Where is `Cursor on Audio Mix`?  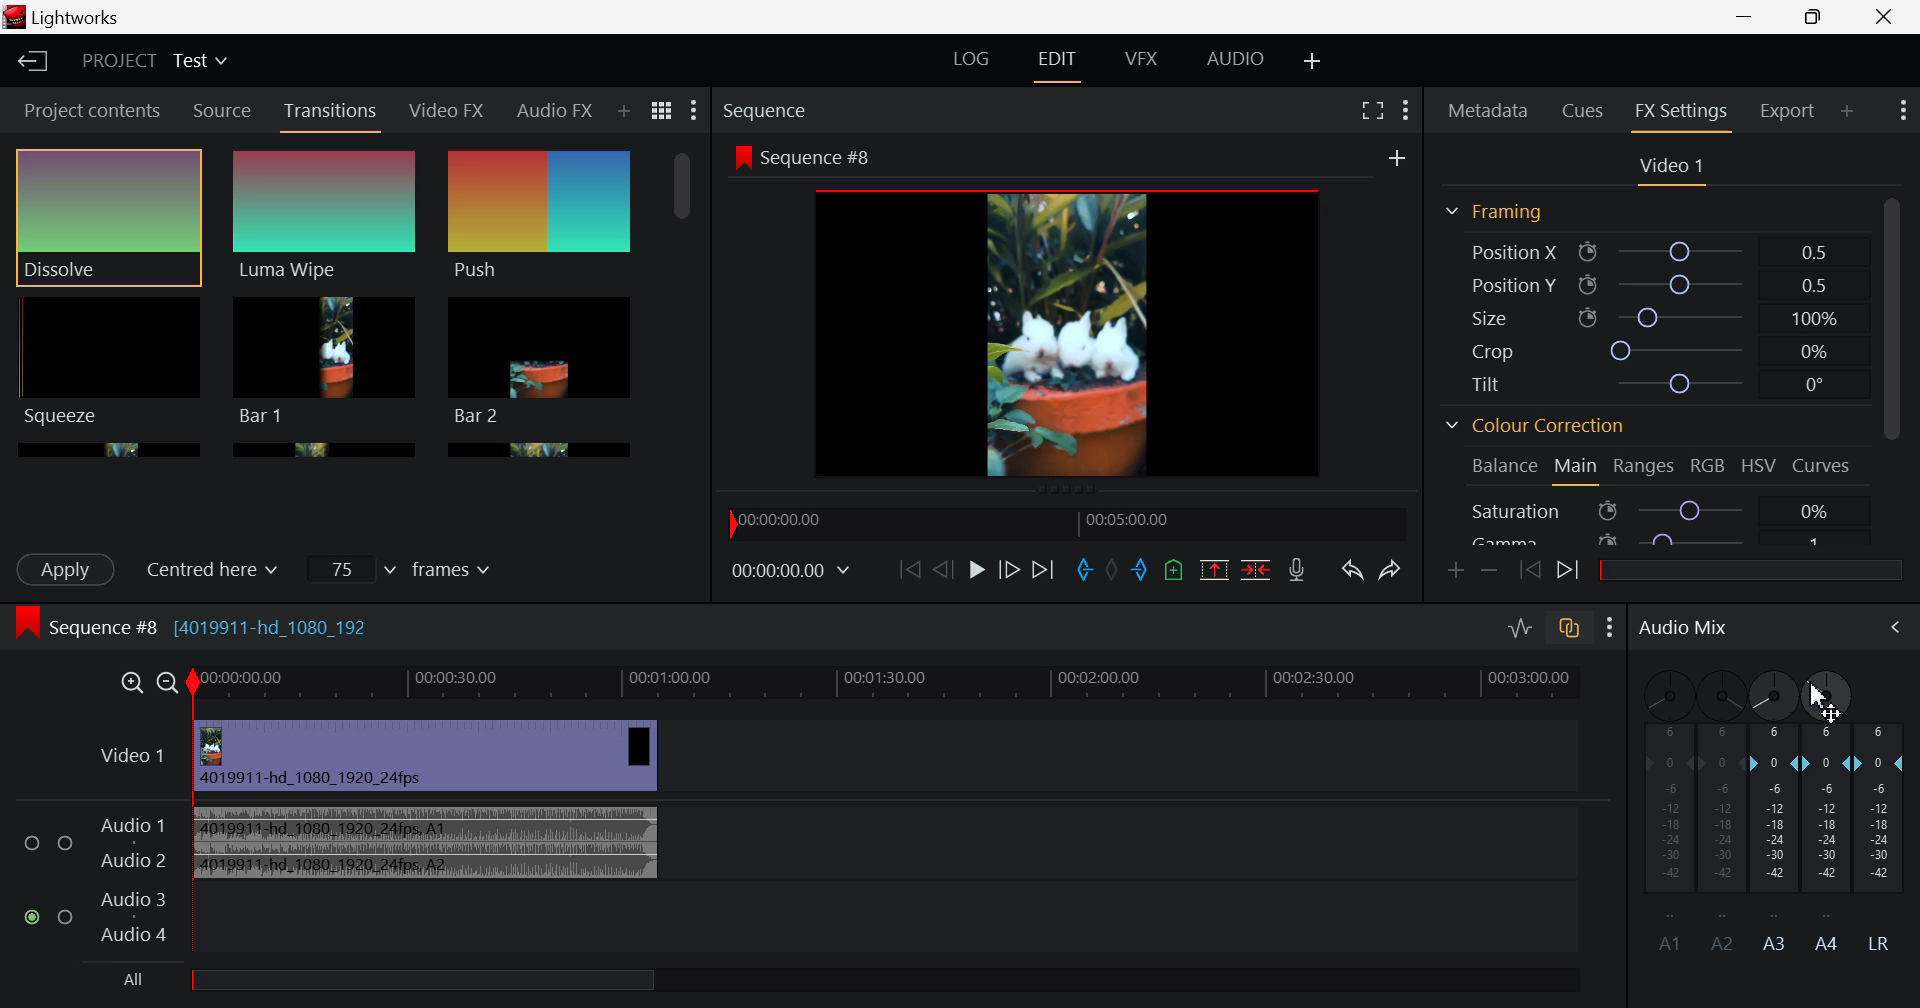 Cursor on Audio Mix is located at coordinates (1885, 629).